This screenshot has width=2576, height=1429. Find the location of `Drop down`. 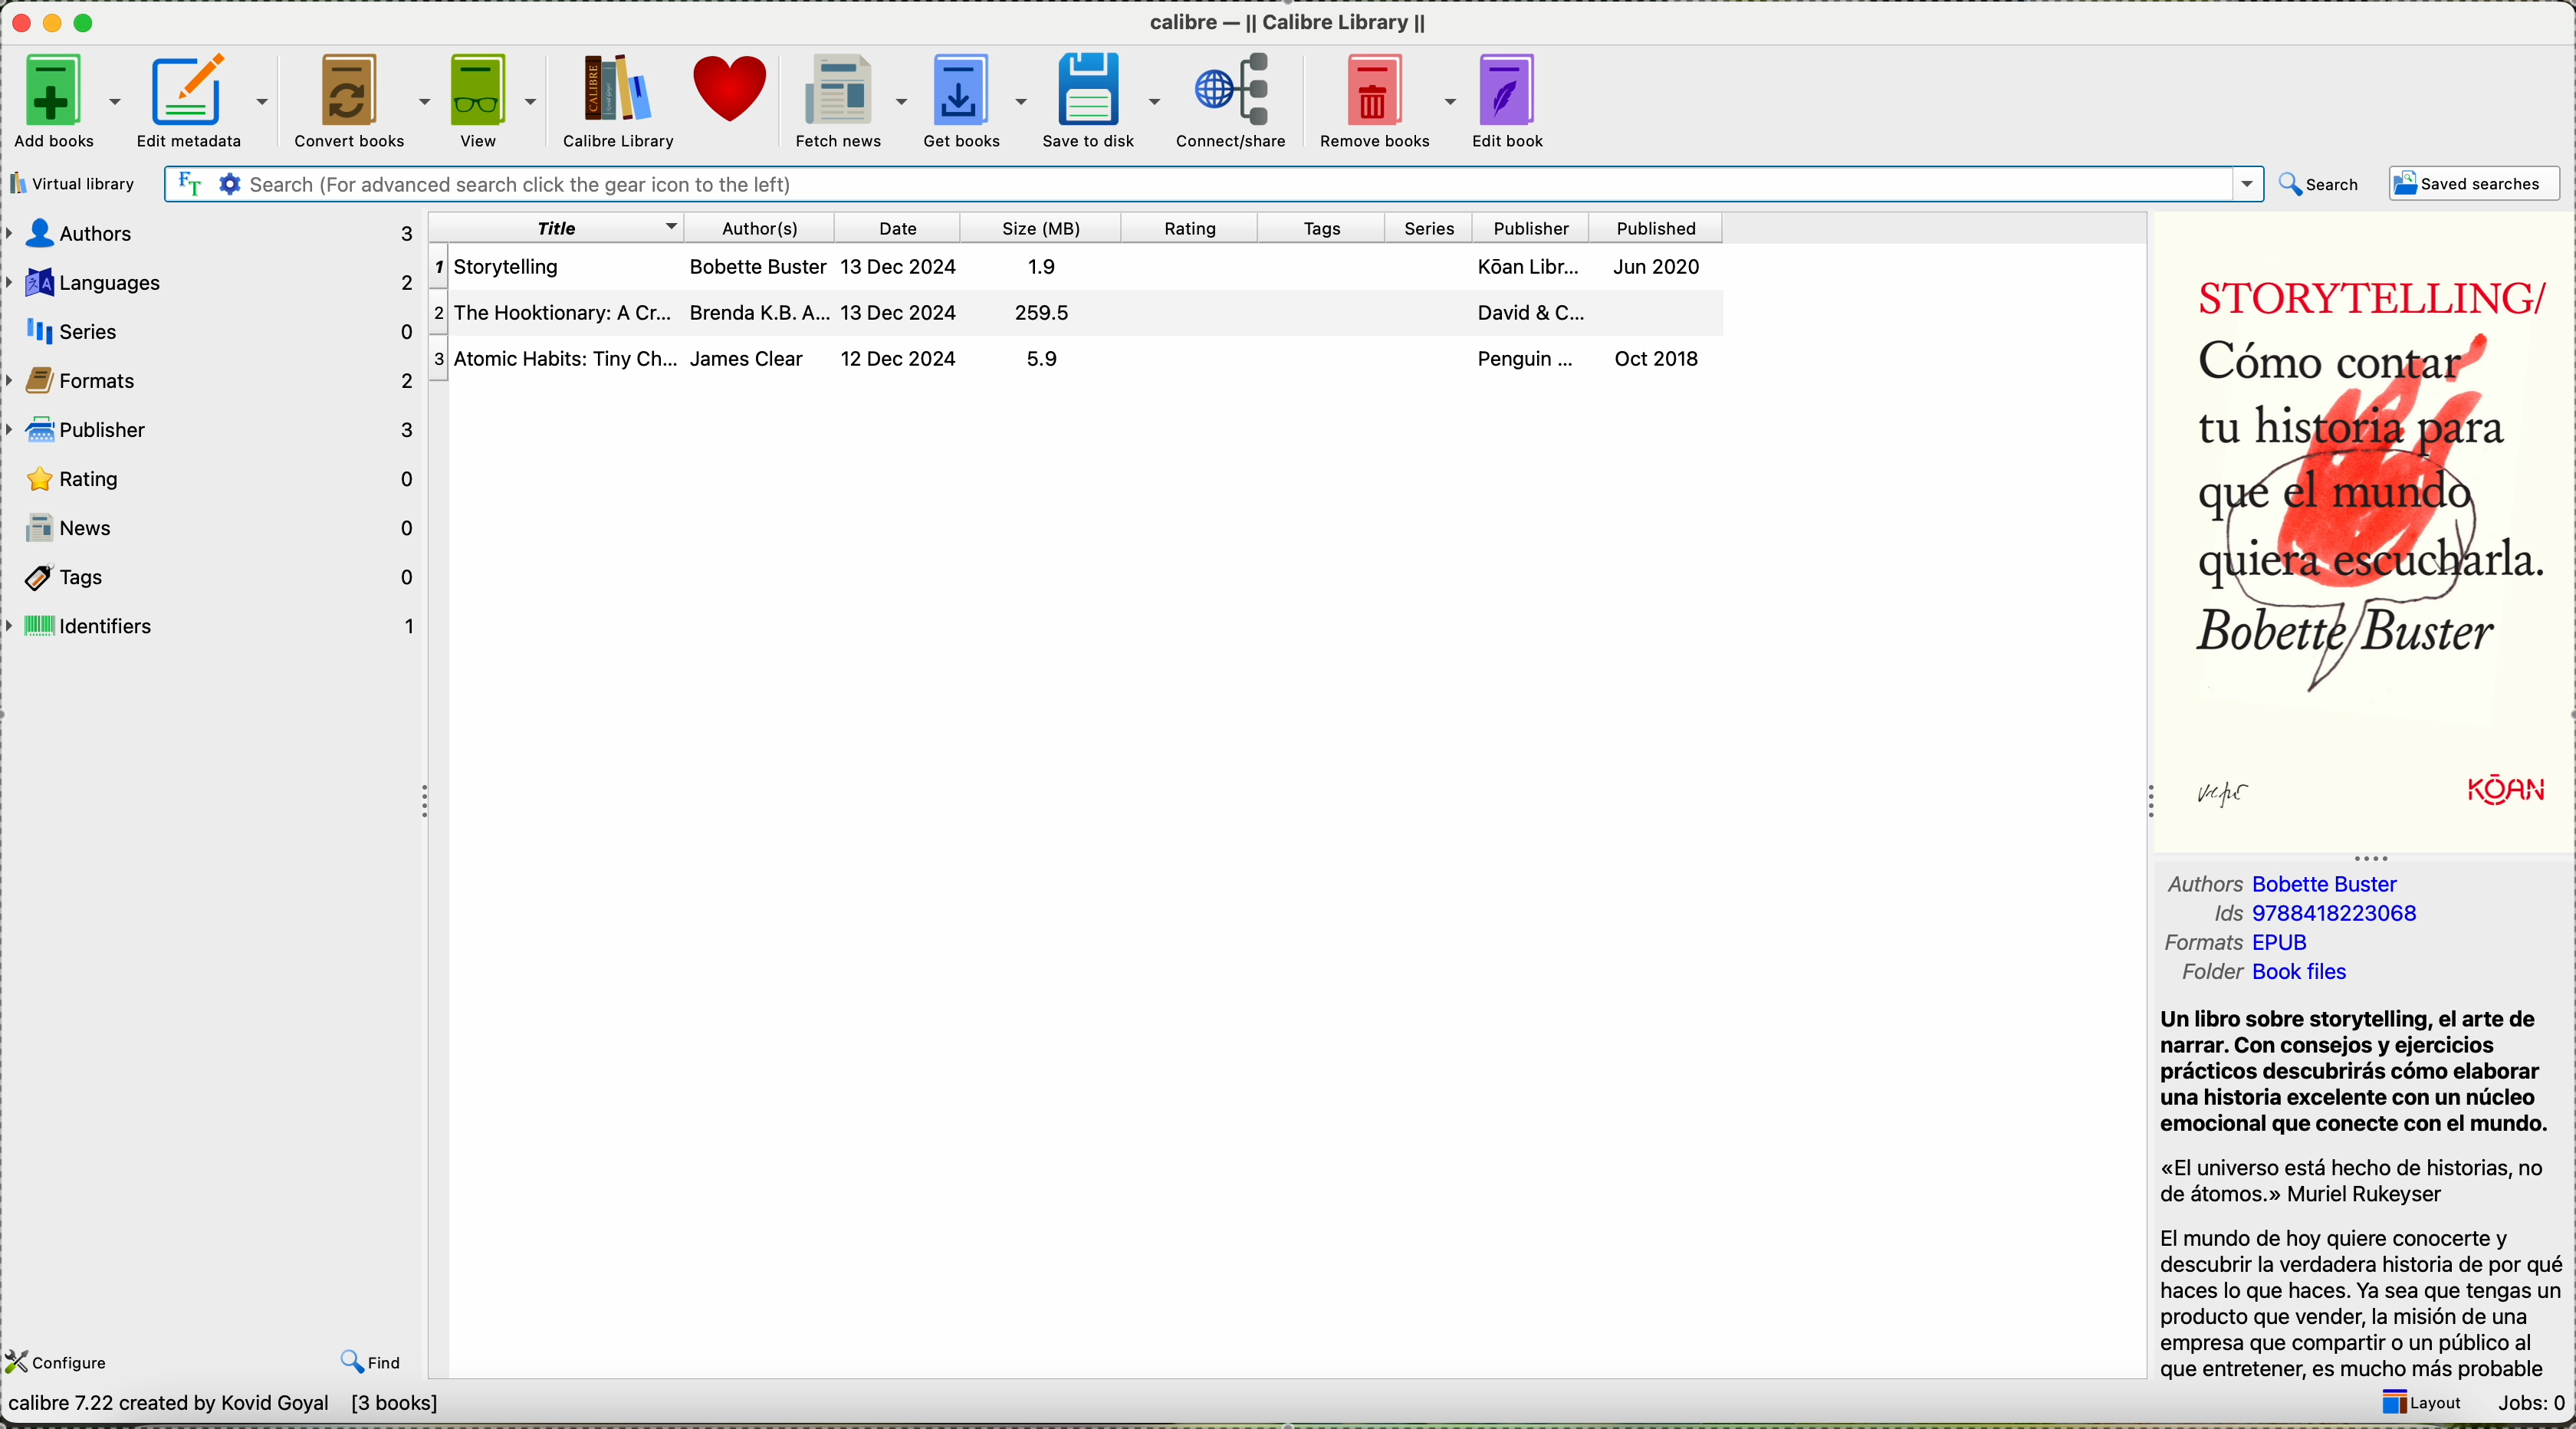

Drop down is located at coordinates (2243, 184).